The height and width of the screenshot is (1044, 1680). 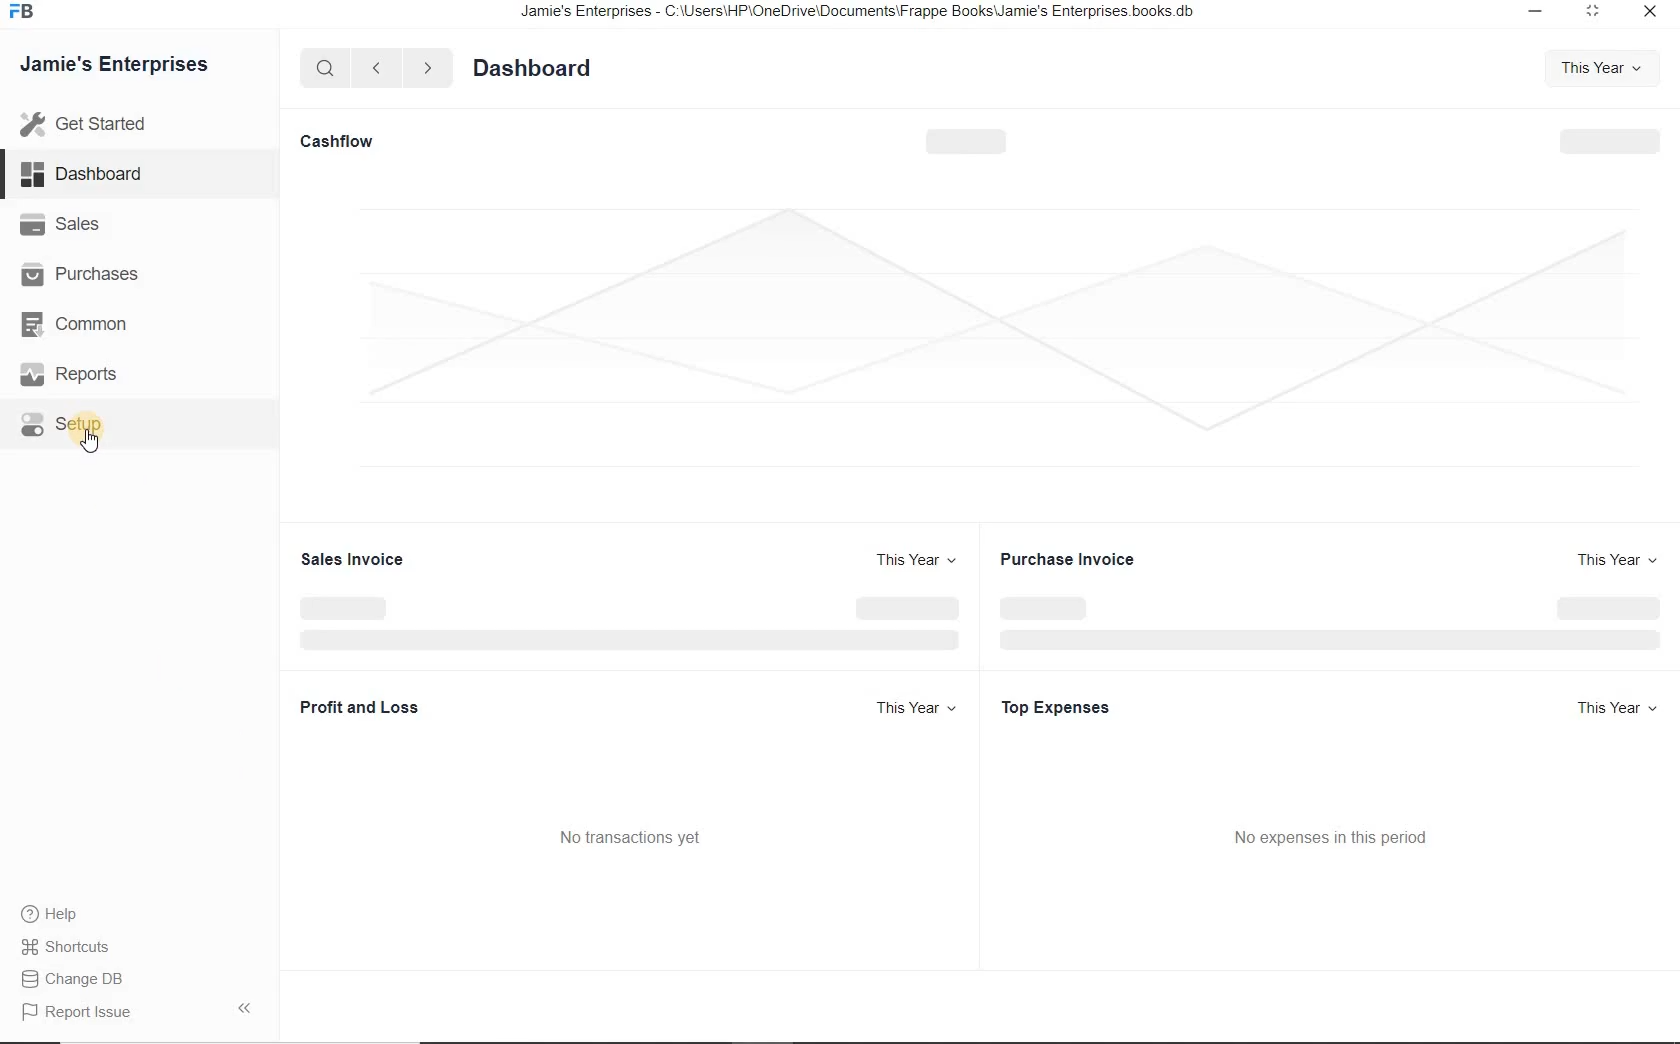 What do you see at coordinates (90, 273) in the screenshot?
I see `Purchases` at bounding box center [90, 273].